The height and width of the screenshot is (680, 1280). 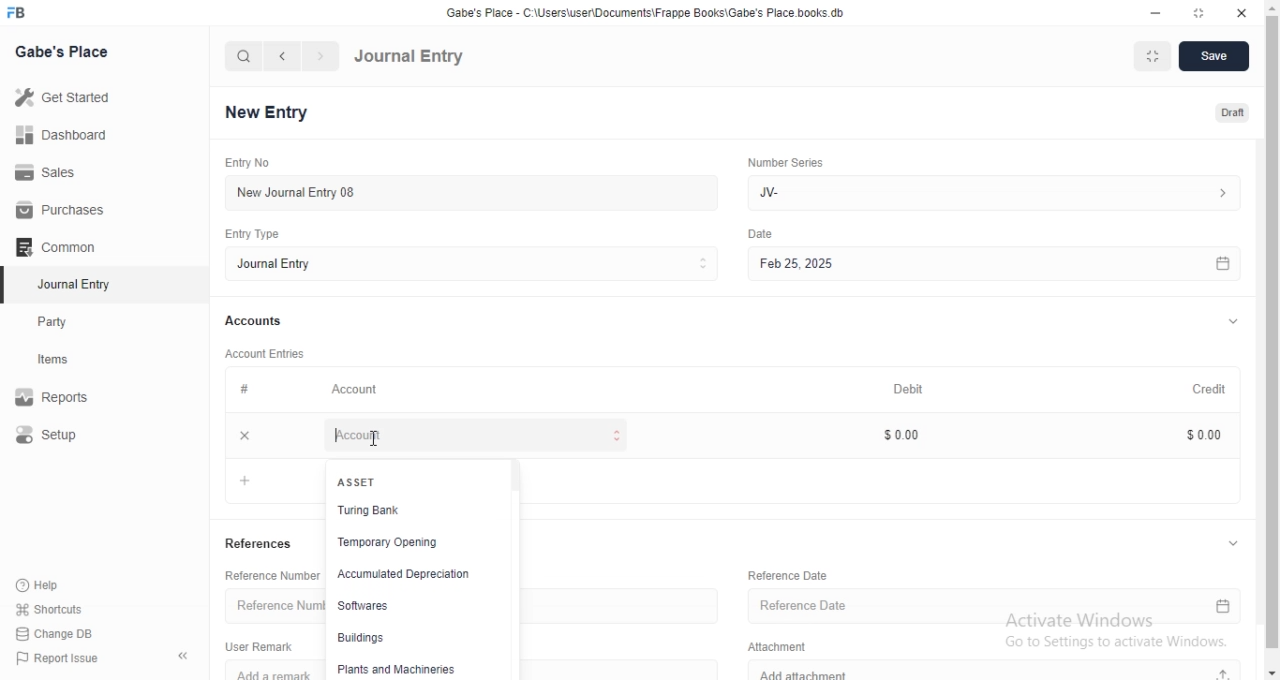 What do you see at coordinates (58, 210) in the screenshot?
I see `Purchases` at bounding box center [58, 210].